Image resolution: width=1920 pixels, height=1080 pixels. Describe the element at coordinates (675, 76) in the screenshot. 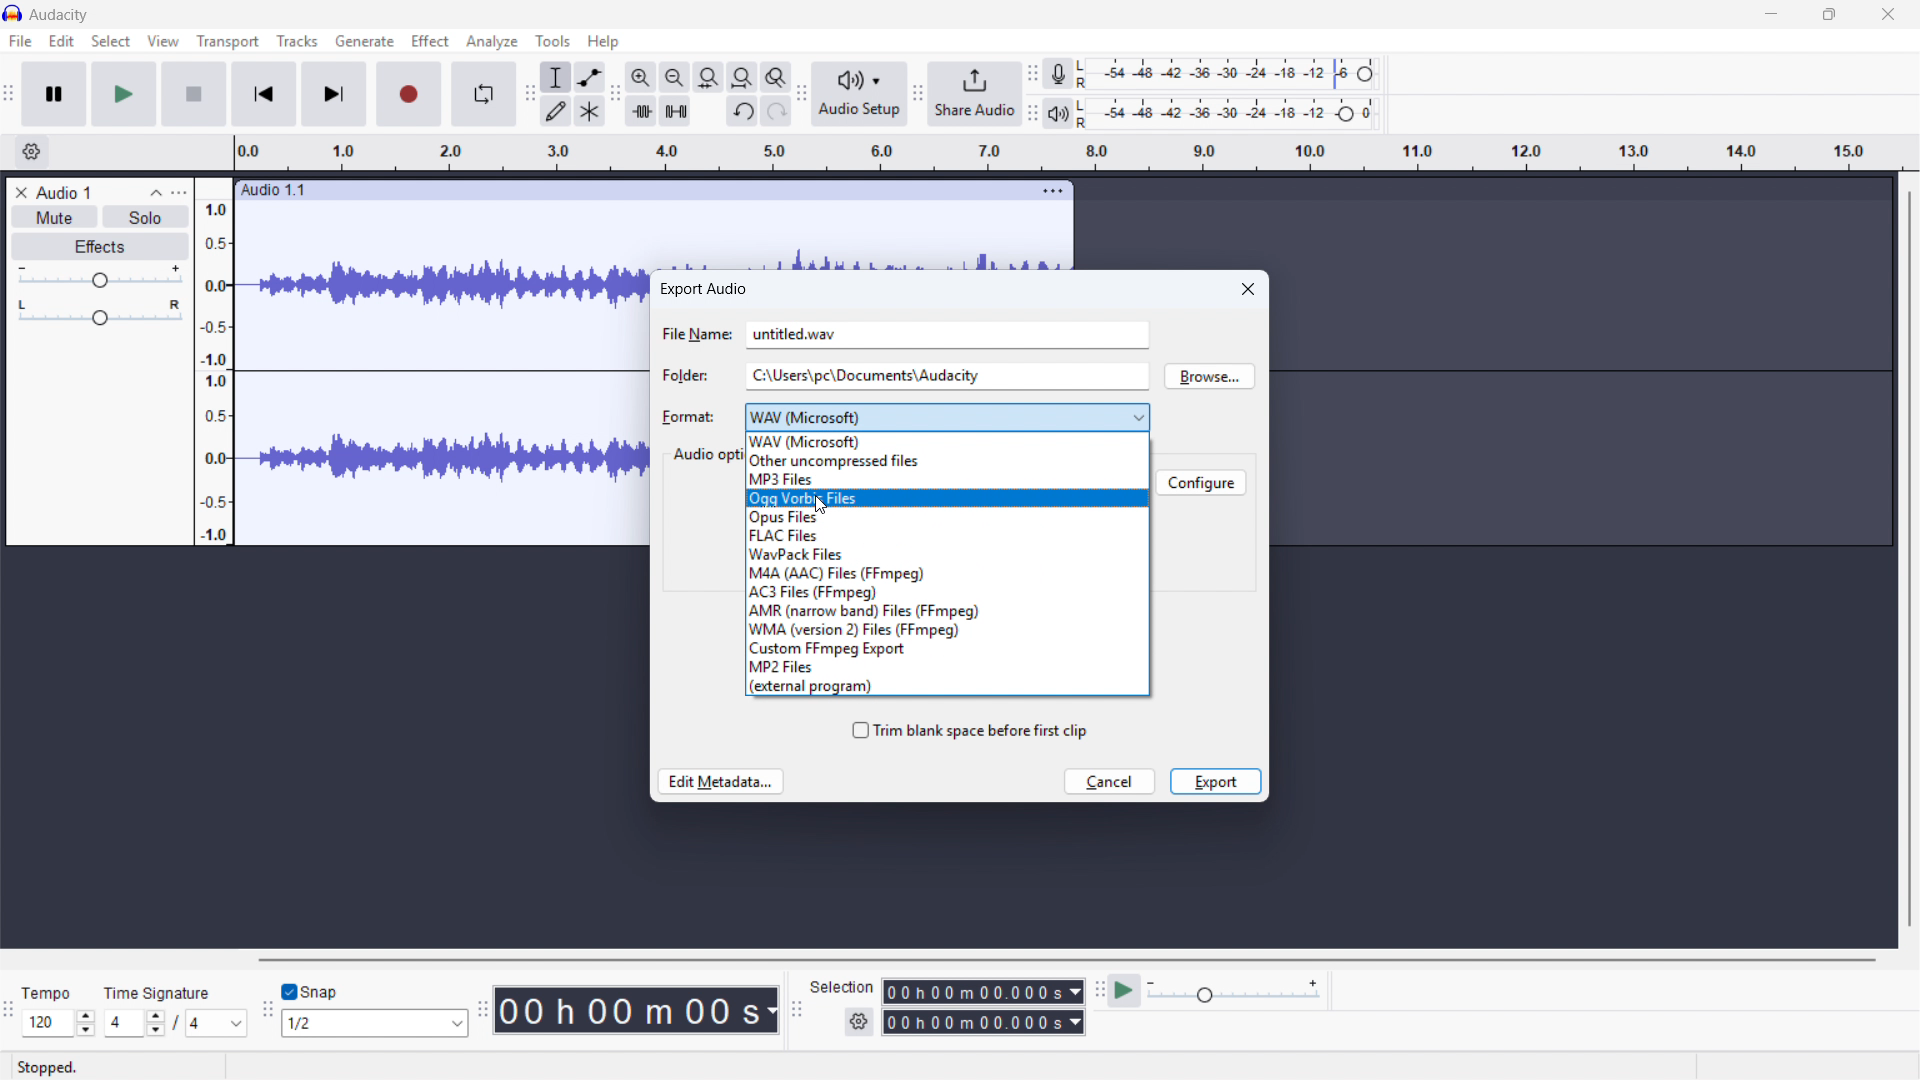

I see `Zoom out ` at that location.